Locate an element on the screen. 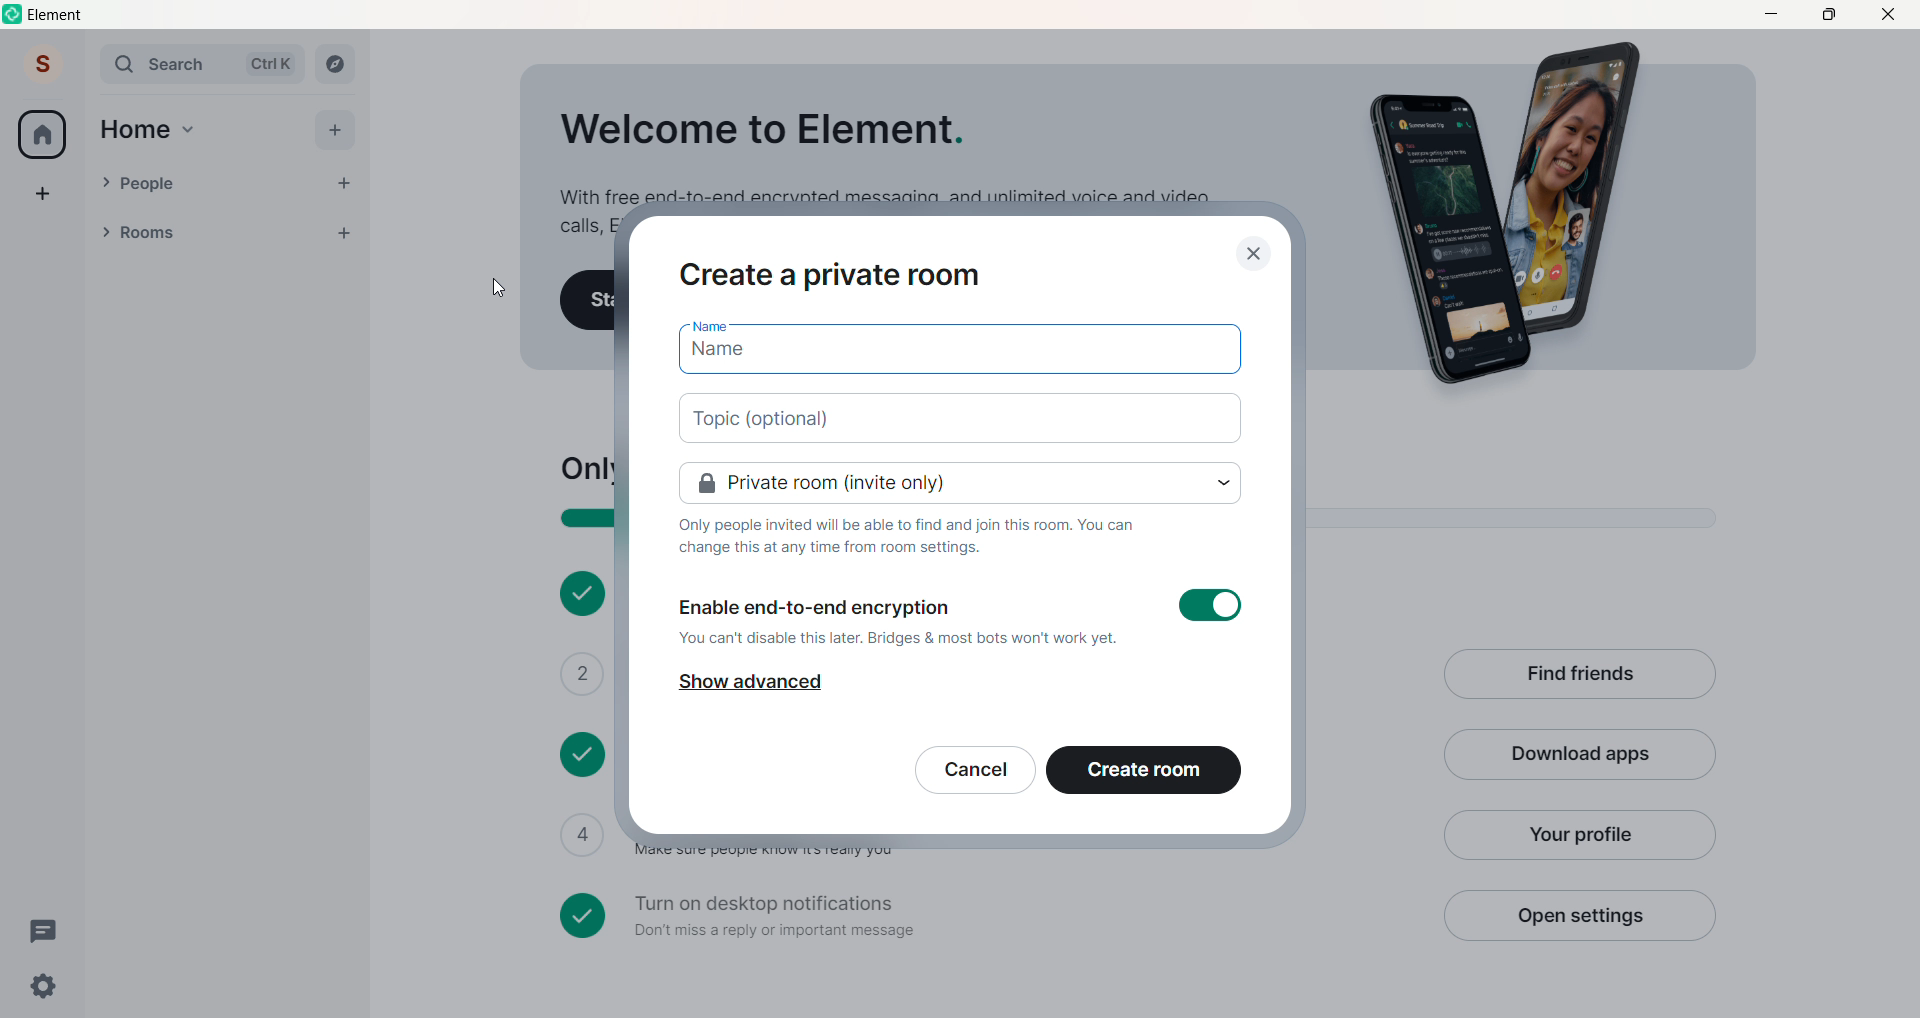 The height and width of the screenshot is (1018, 1920). Cancel is located at coordinates (975, 770).